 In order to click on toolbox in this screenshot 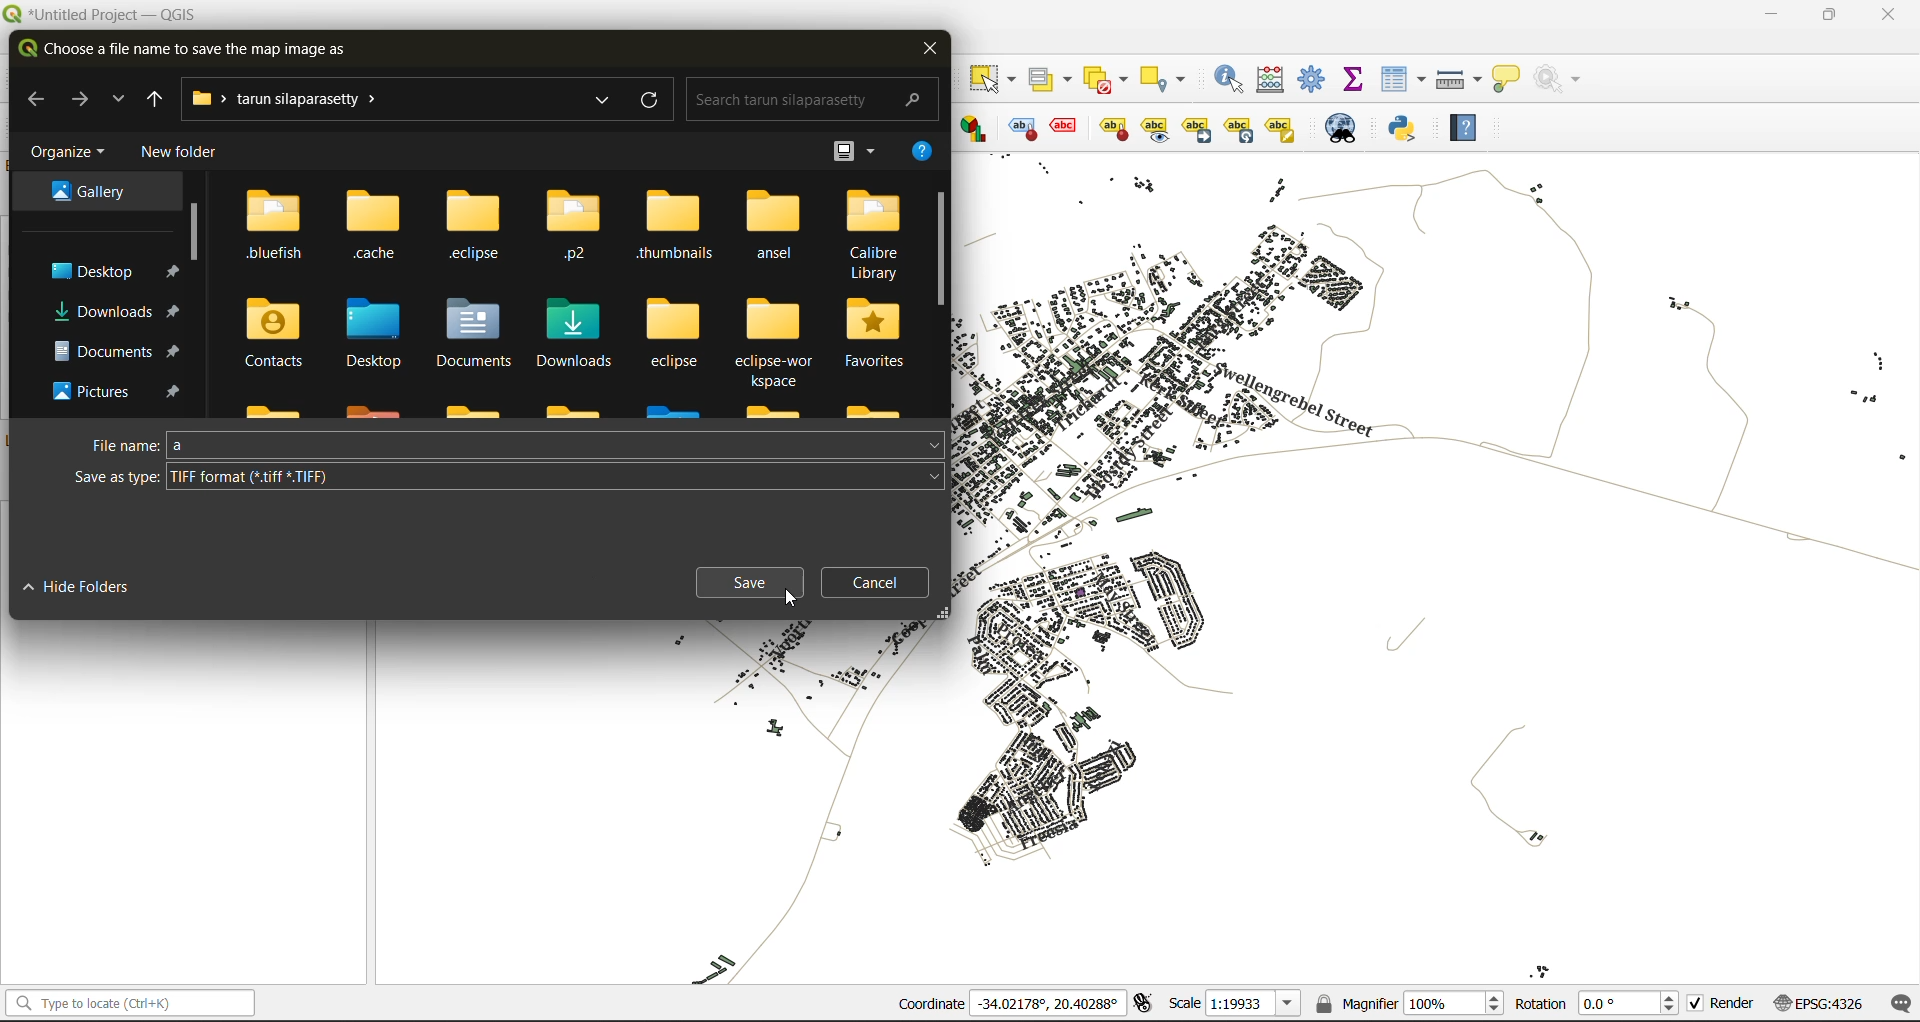, I will do `click(1316, 80)`.